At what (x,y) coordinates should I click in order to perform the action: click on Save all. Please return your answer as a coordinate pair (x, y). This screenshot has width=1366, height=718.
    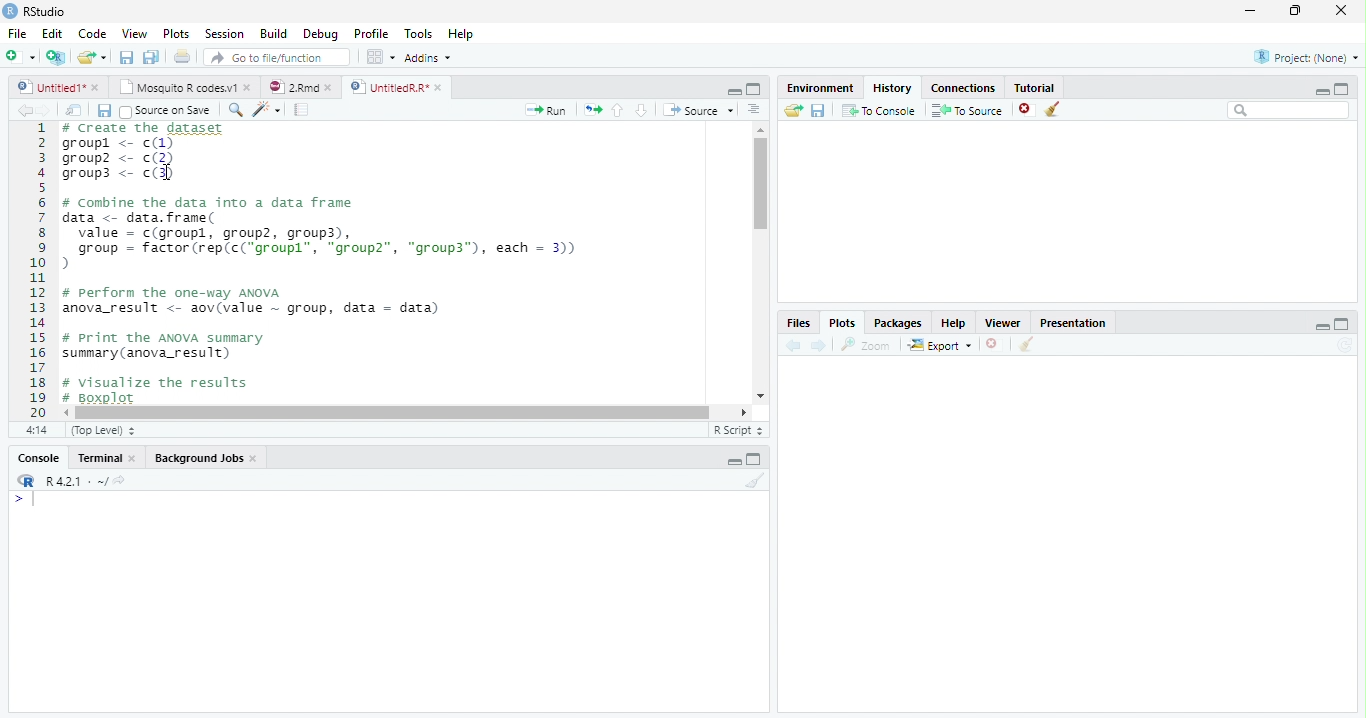
    Looking at the image, I should click on (108, 112).